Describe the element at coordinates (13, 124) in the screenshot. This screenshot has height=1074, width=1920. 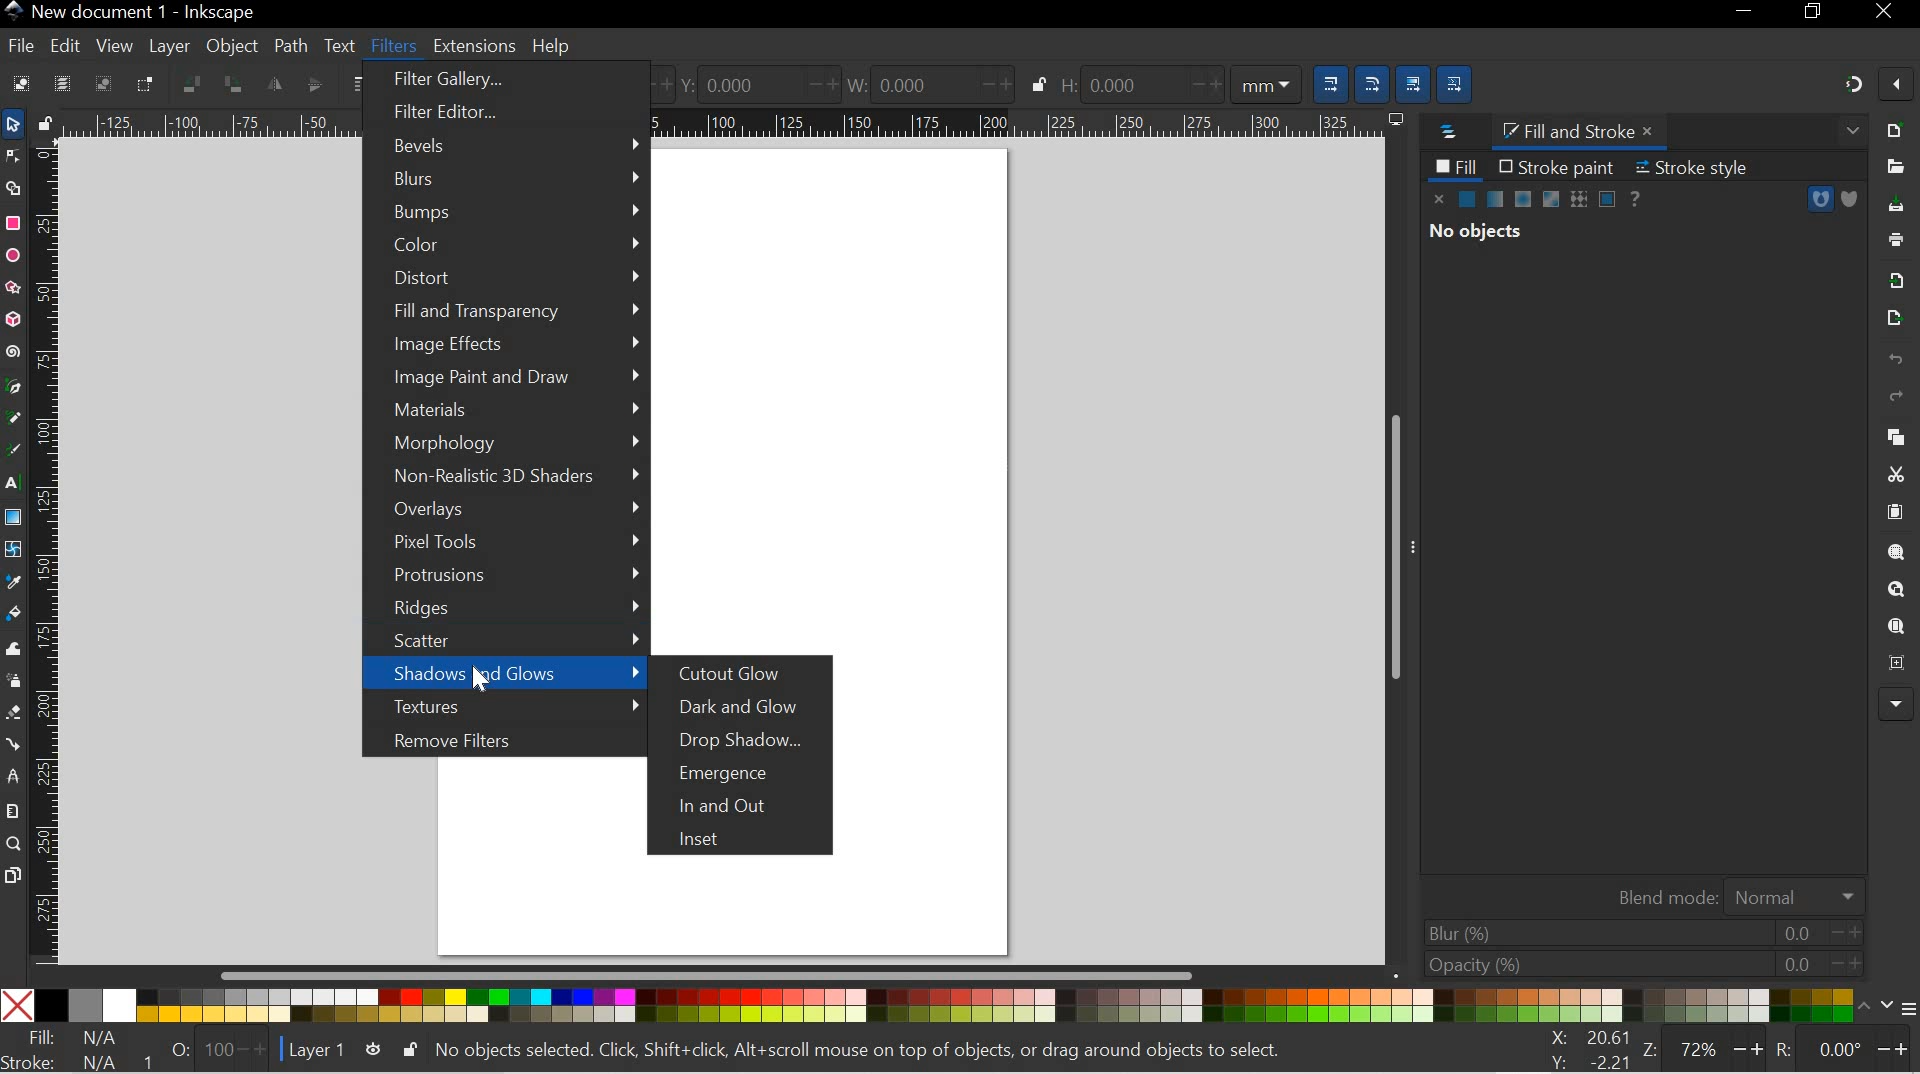
I see `SELECT TOOL` at that location.